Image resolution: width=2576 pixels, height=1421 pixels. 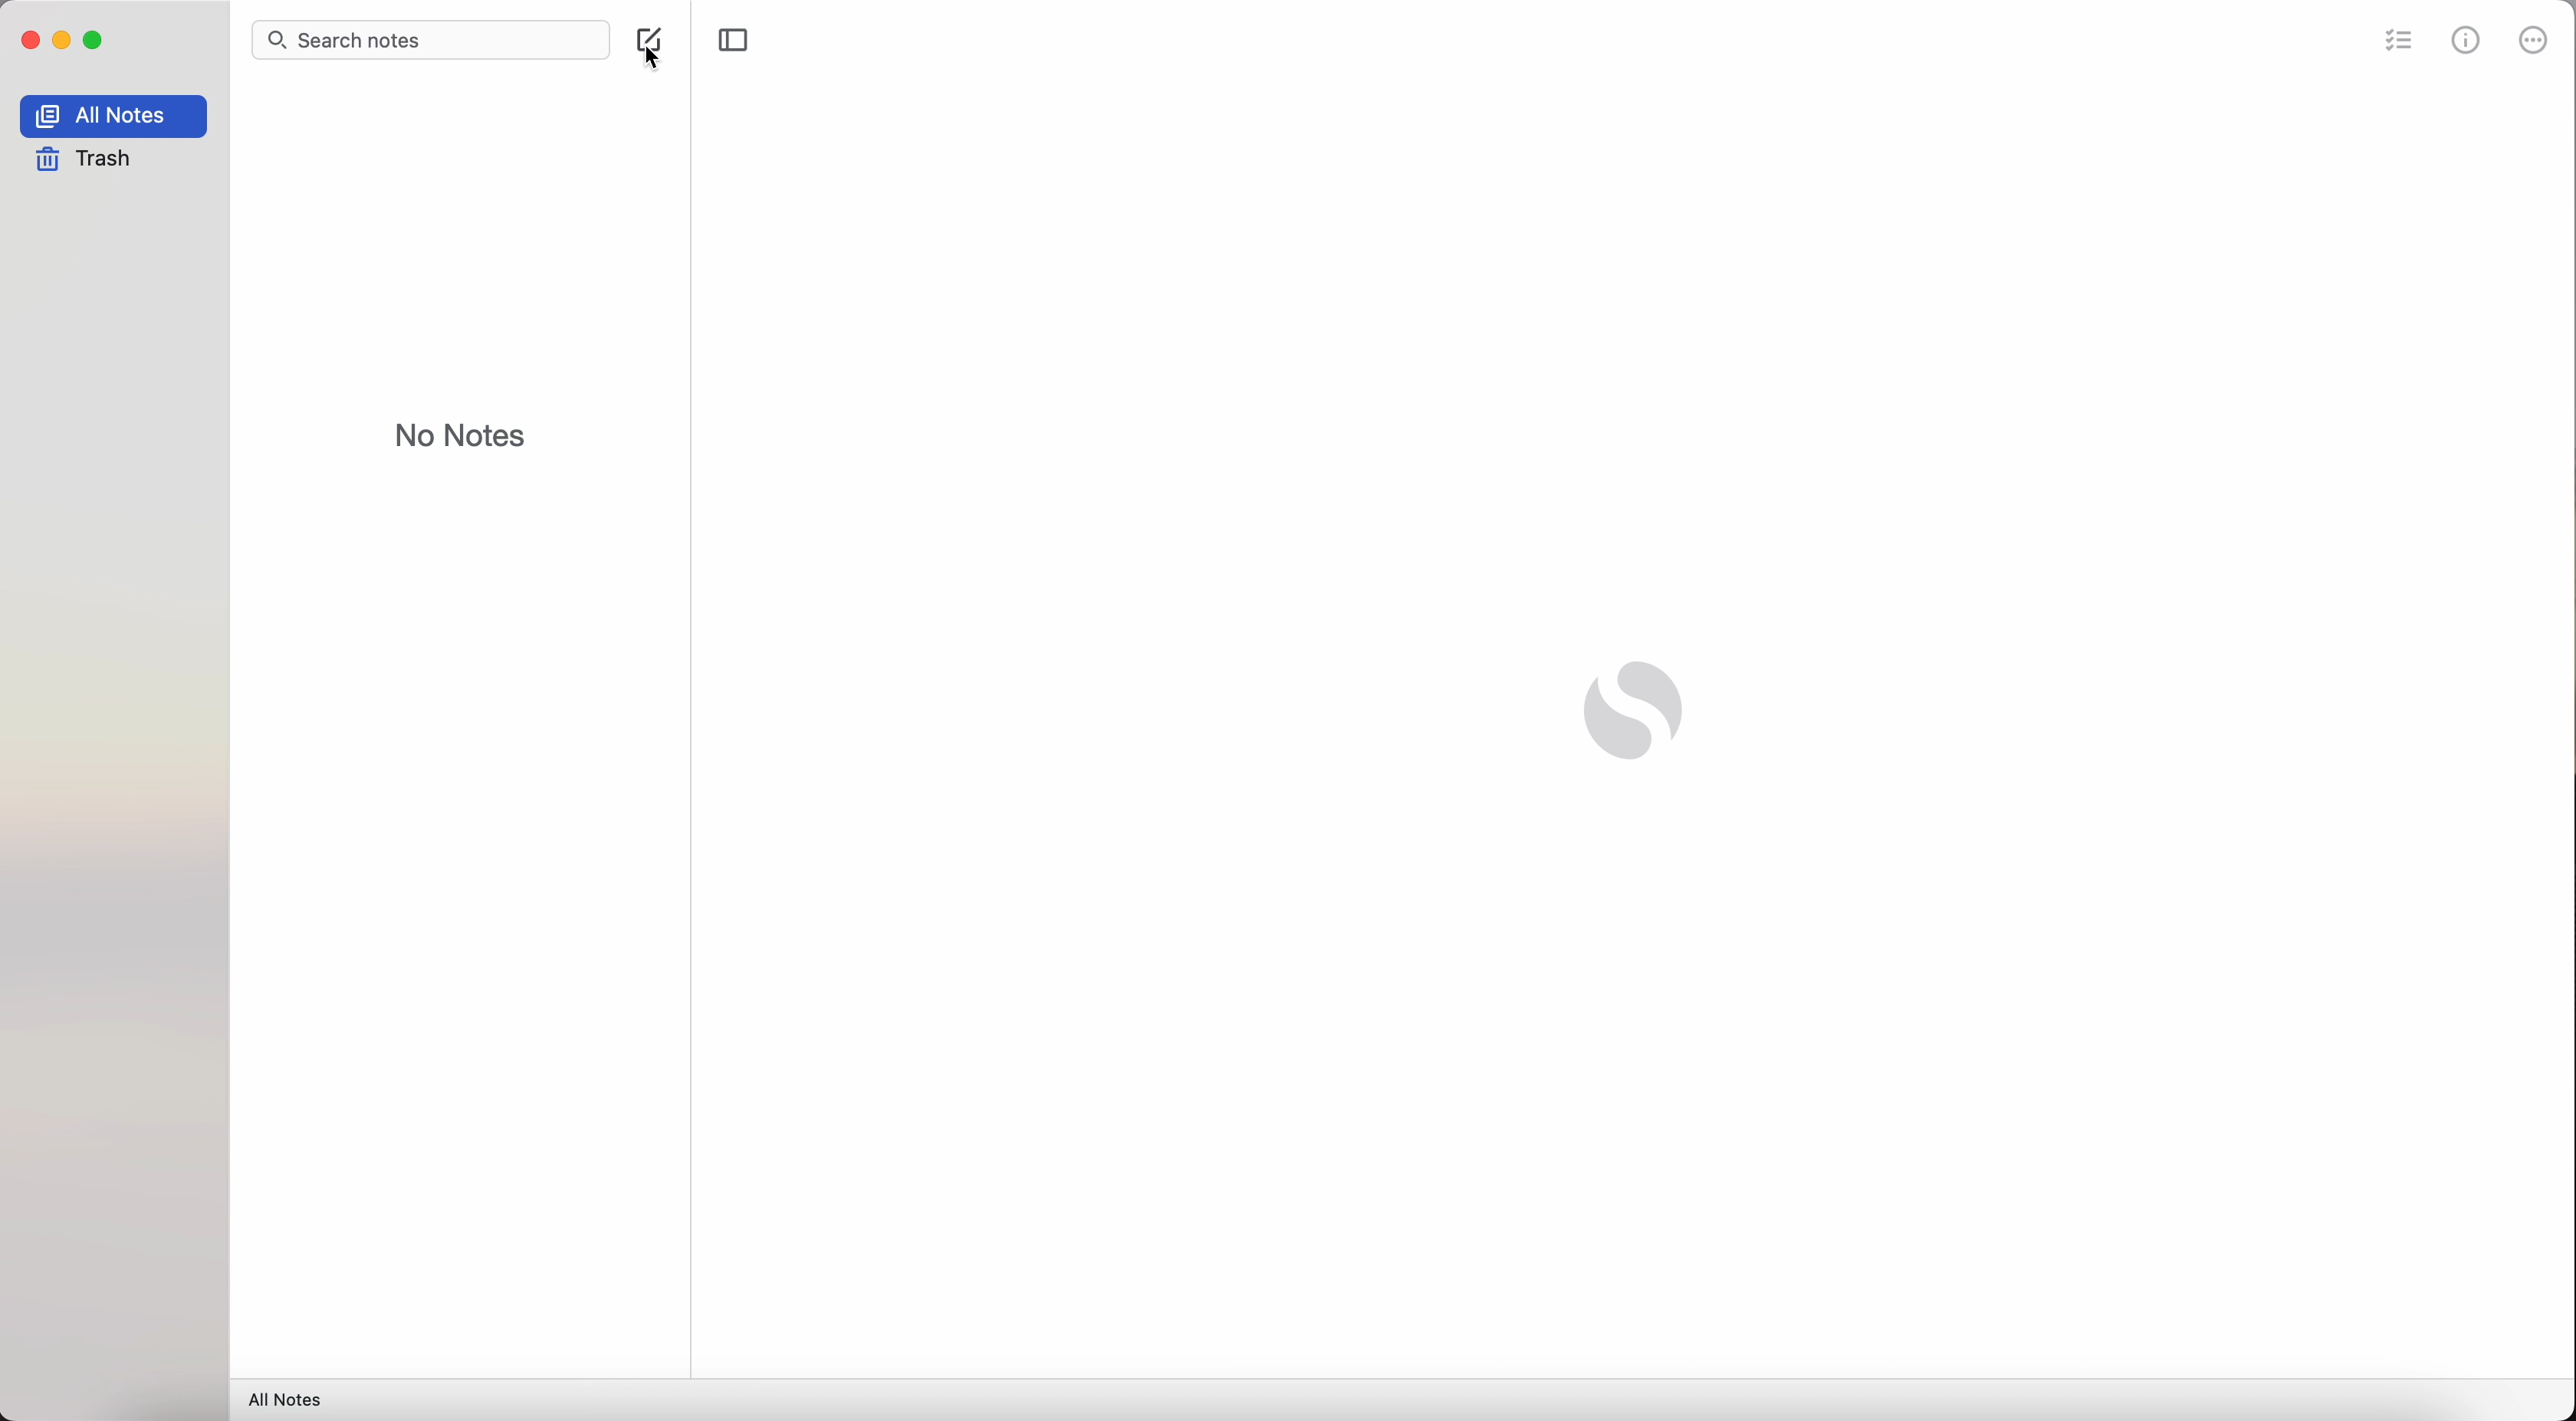 I want to click on toggle sidebar, so click(x=736, y=38).